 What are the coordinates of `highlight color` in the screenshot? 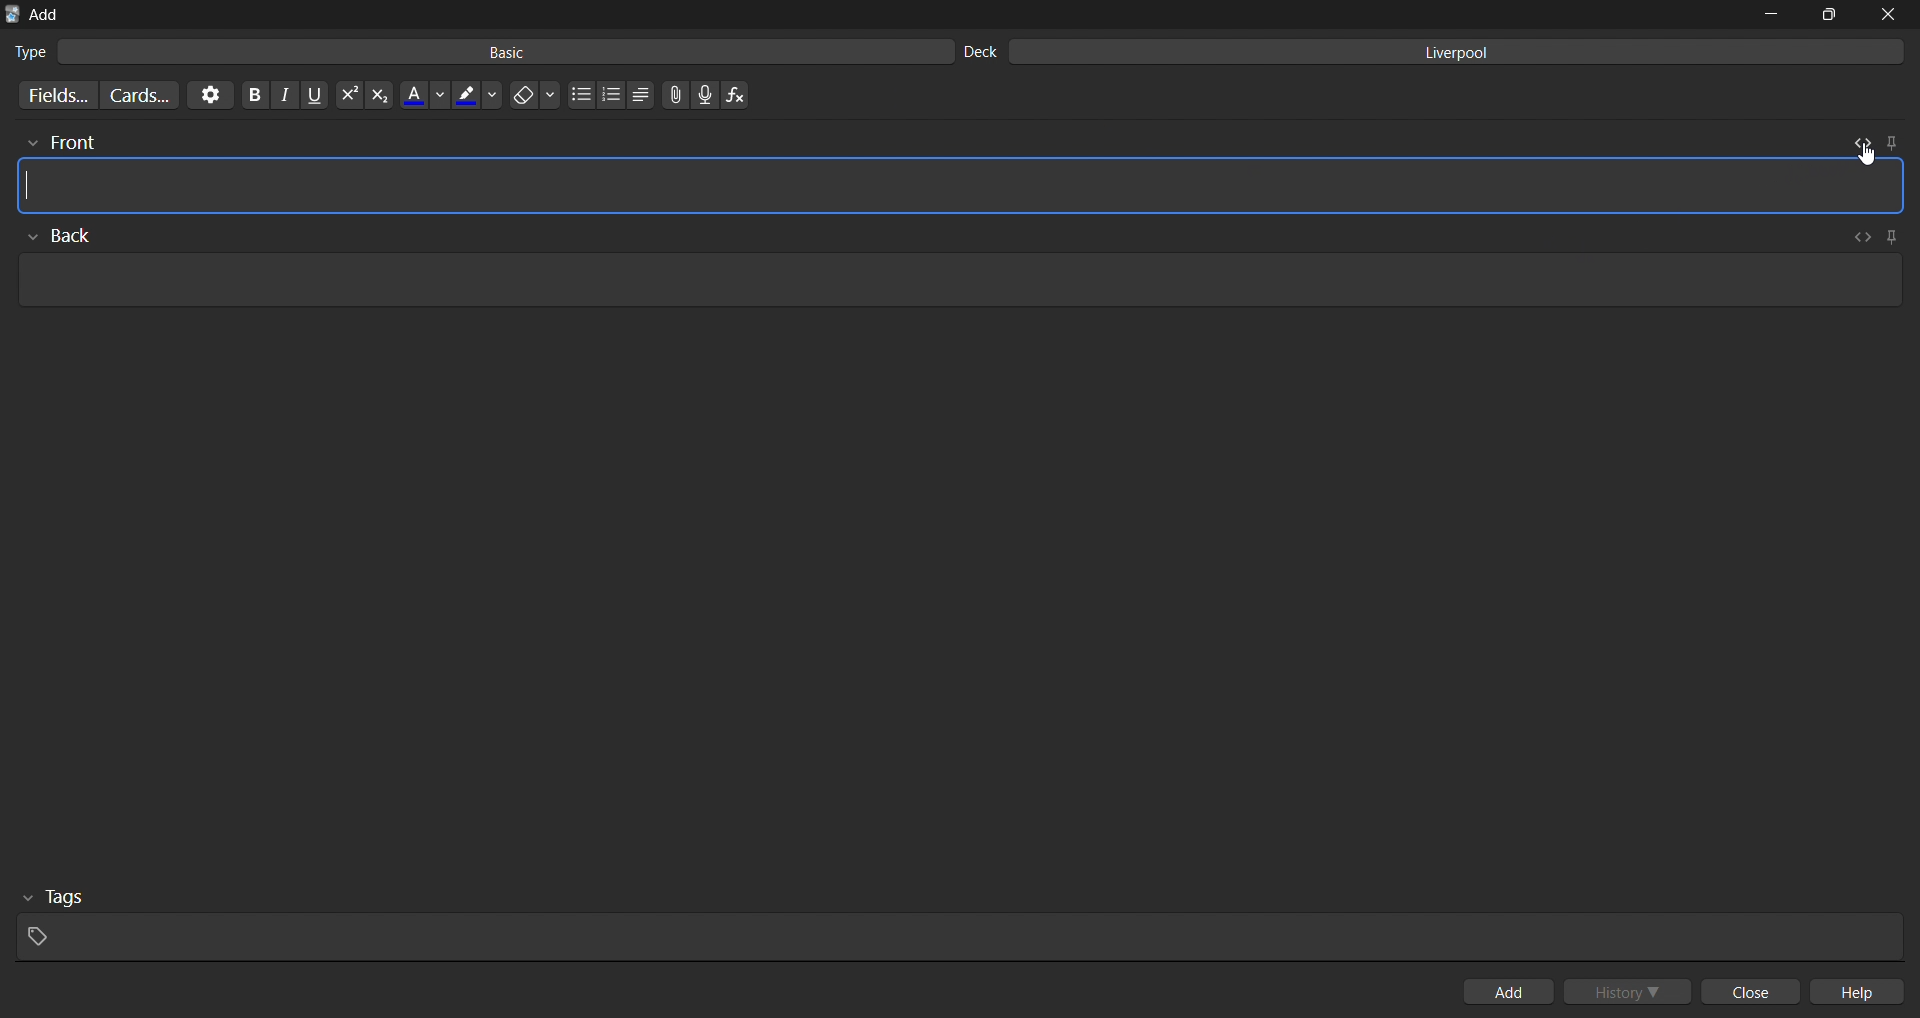 It's located at (479, 92).